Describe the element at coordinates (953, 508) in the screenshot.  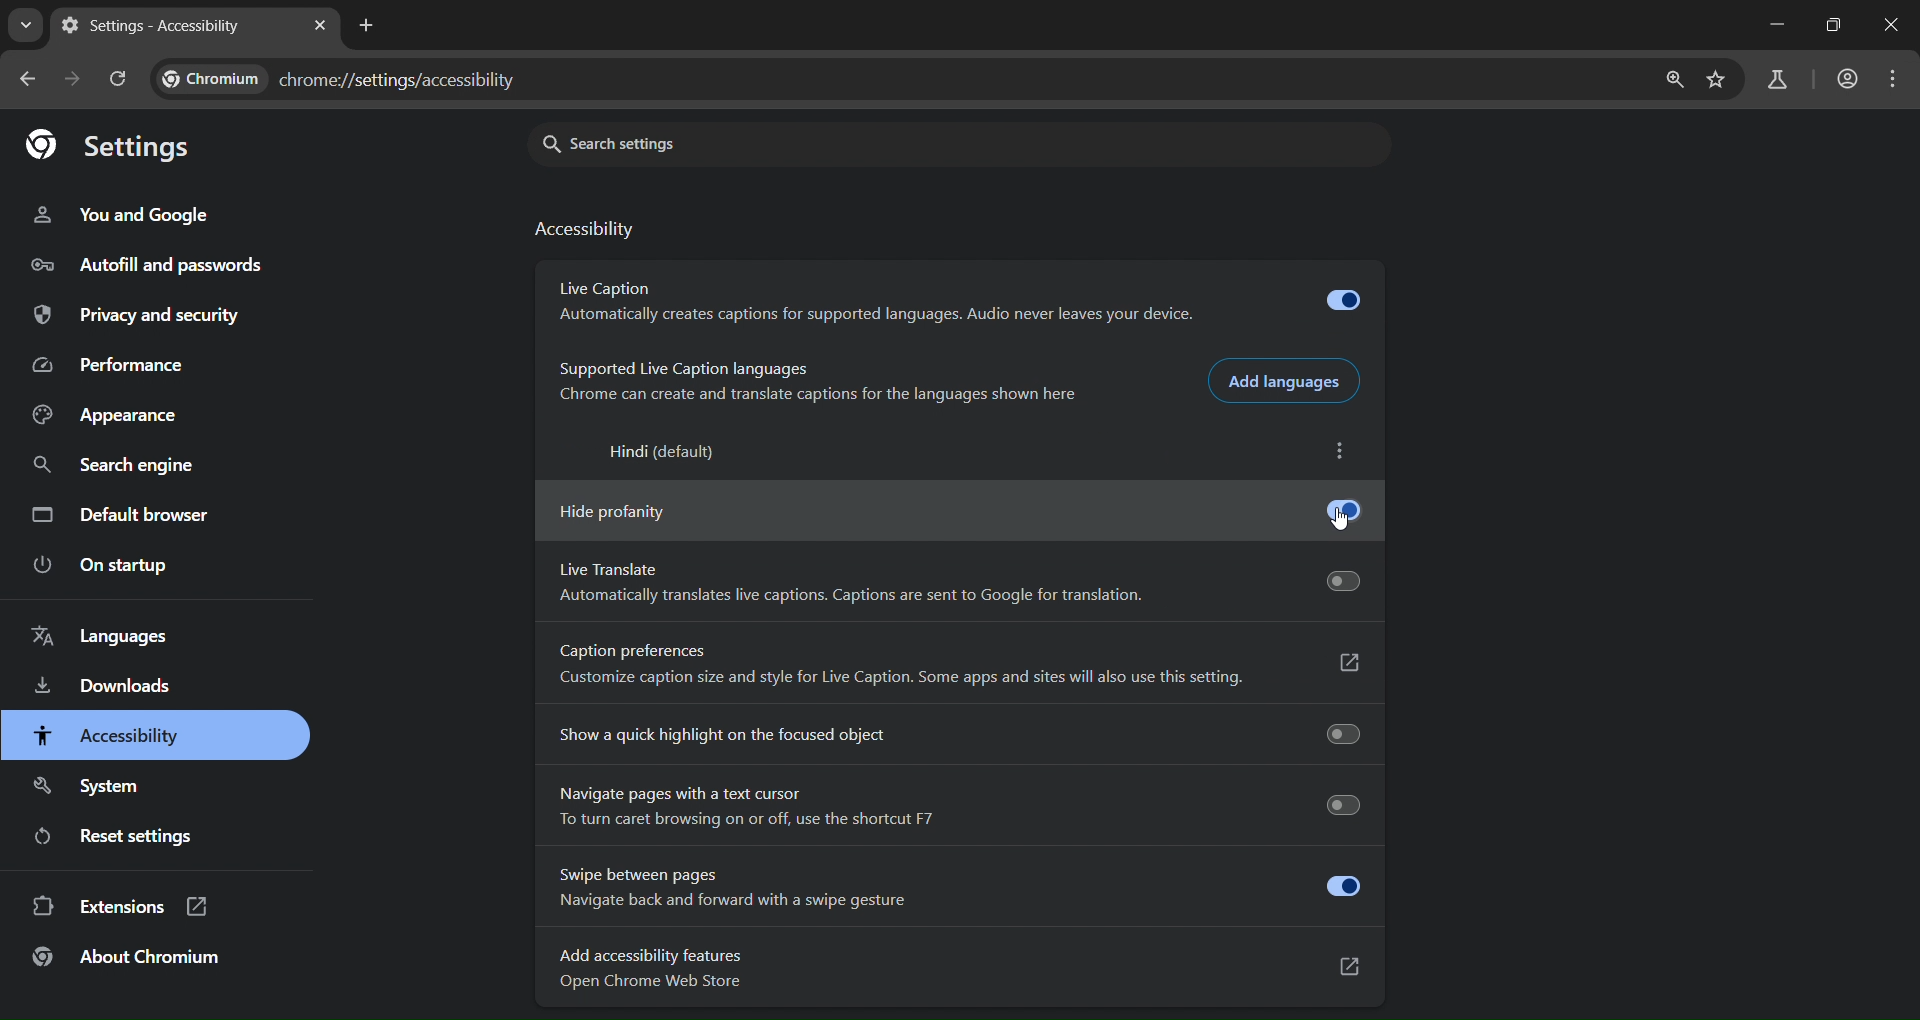
I see `hide profanity` at that location.